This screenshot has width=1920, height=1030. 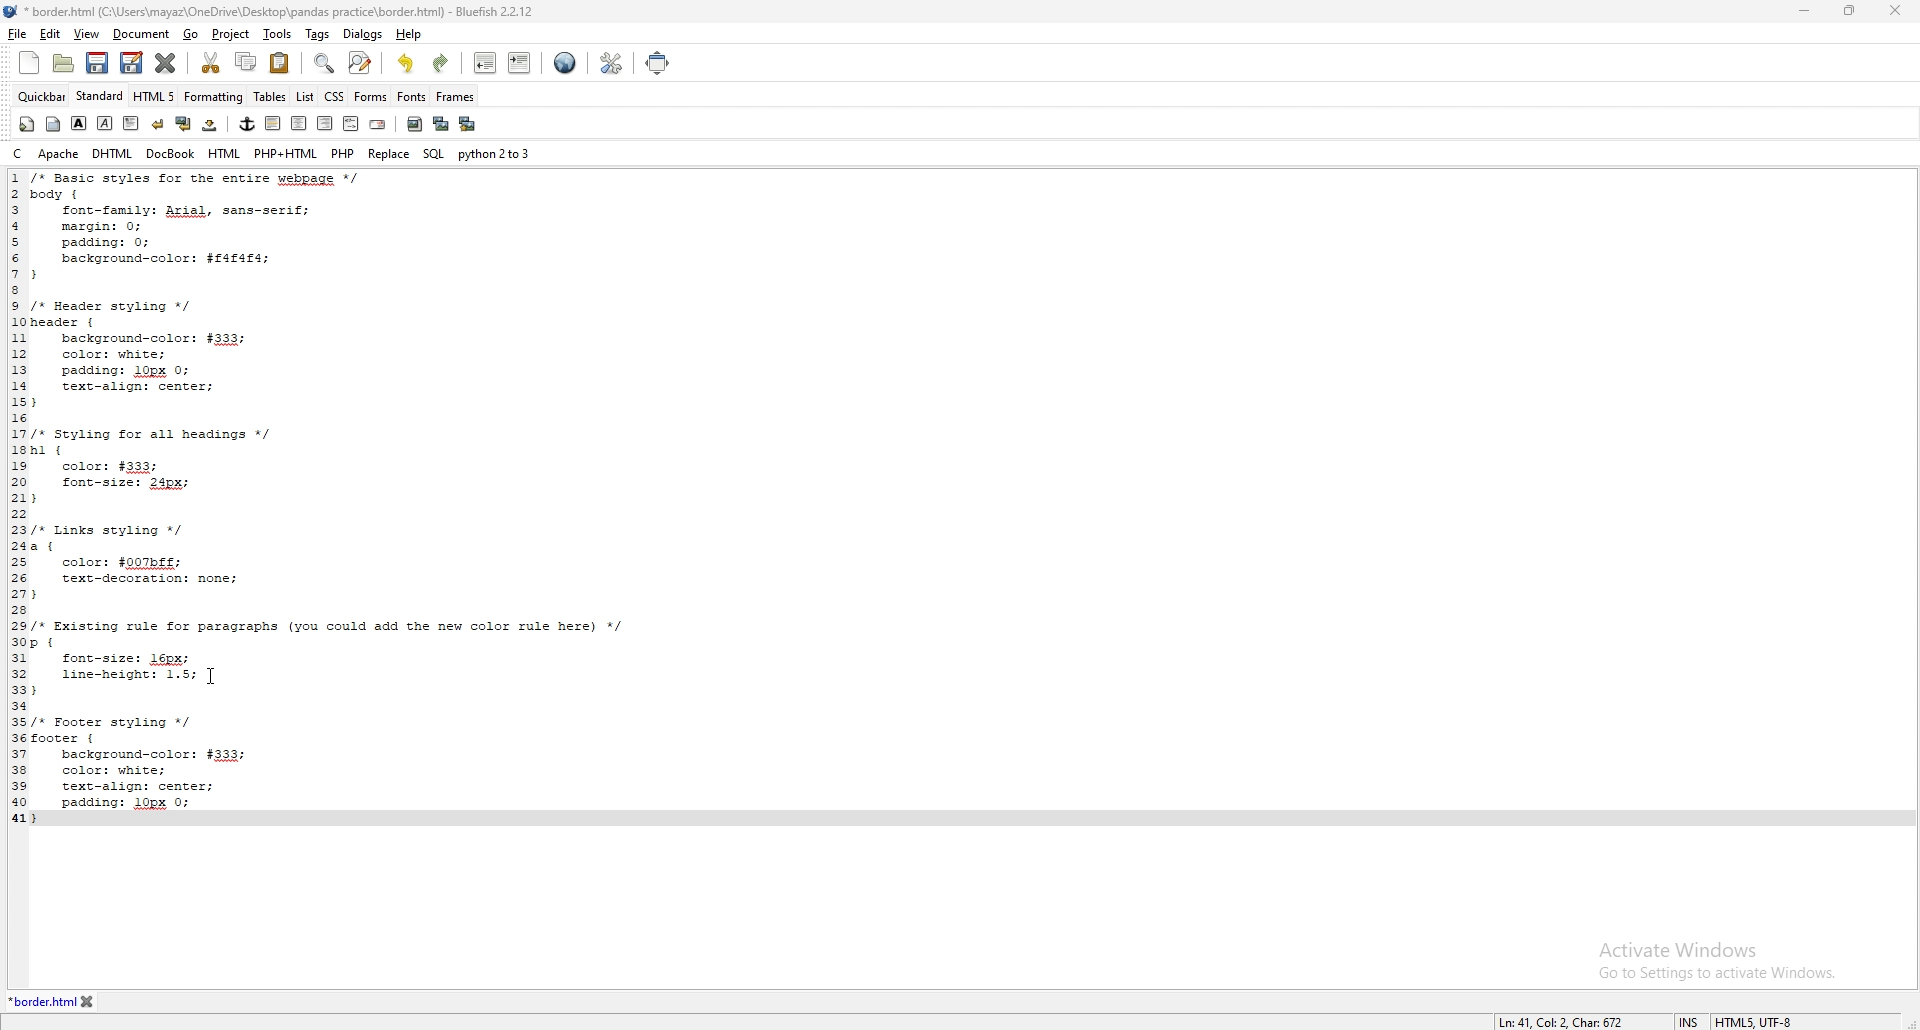 I want to click on tables, so click(x=270, y=96).